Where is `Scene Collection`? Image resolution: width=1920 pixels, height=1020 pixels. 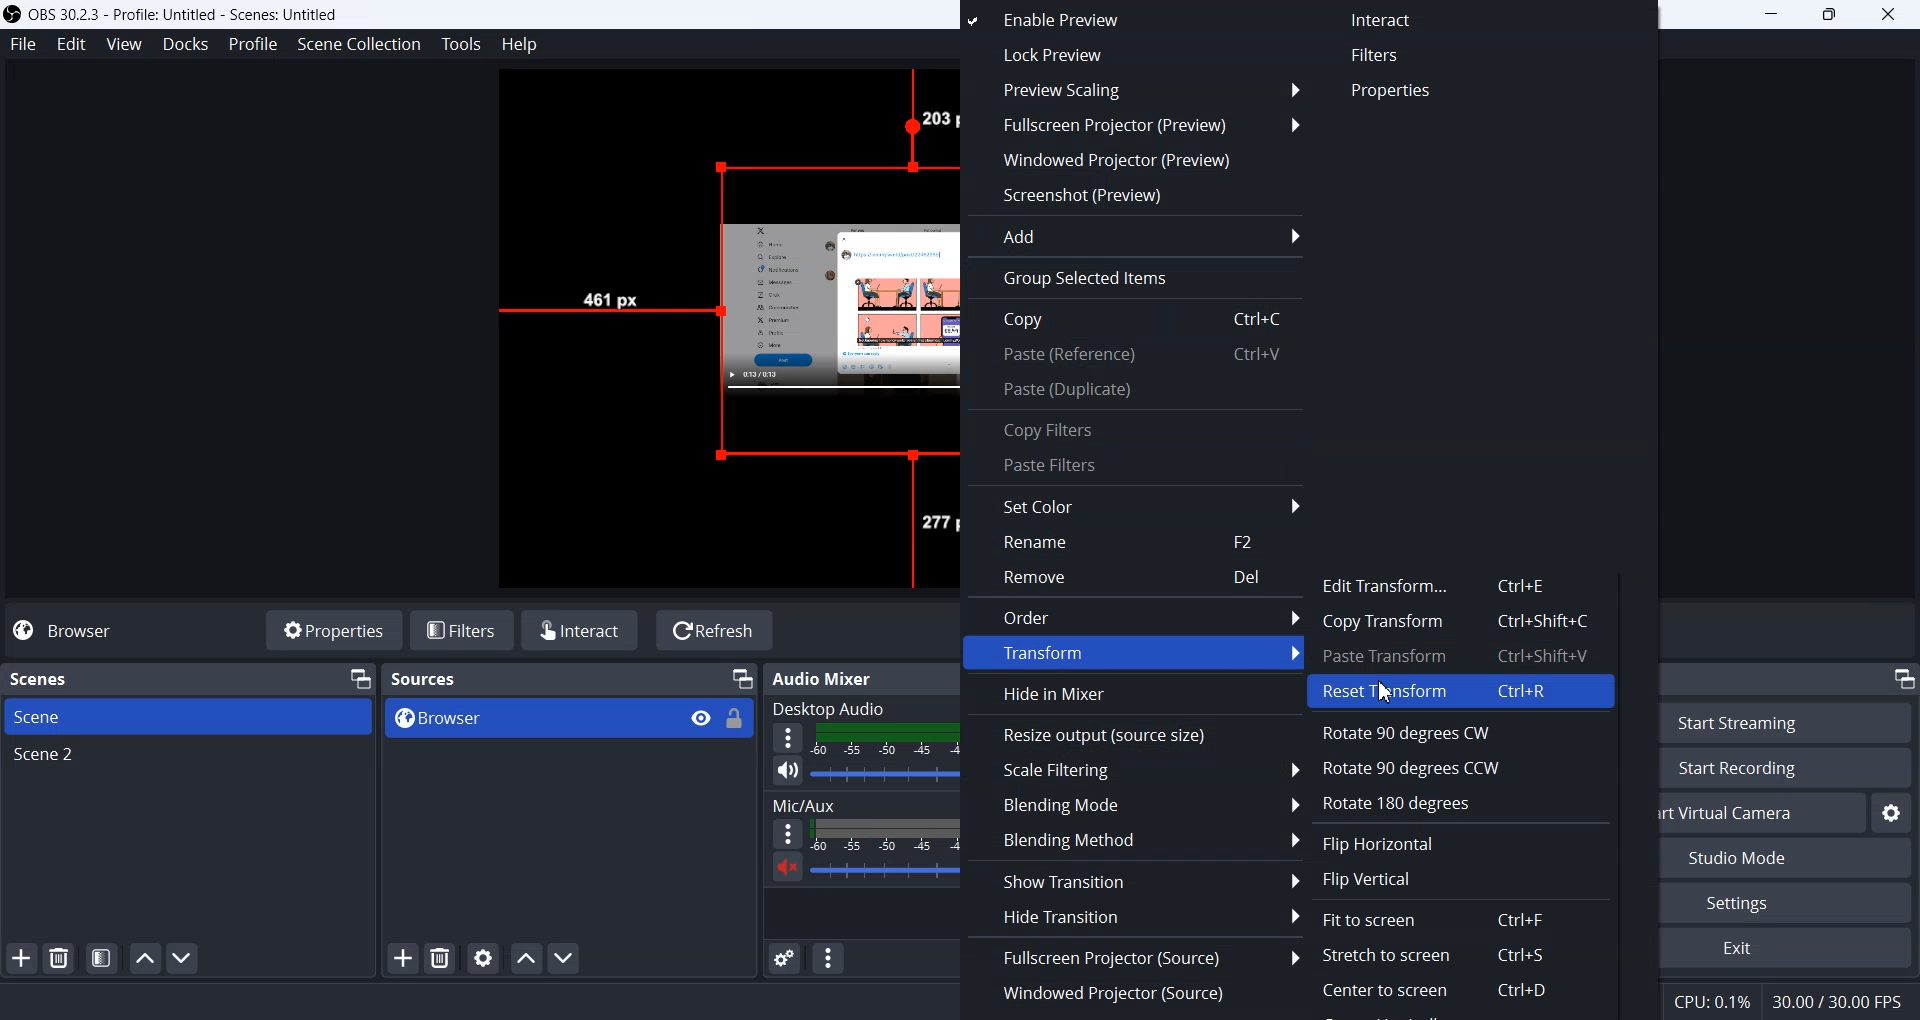
Scene Collection is located at coordinates (359, 45).